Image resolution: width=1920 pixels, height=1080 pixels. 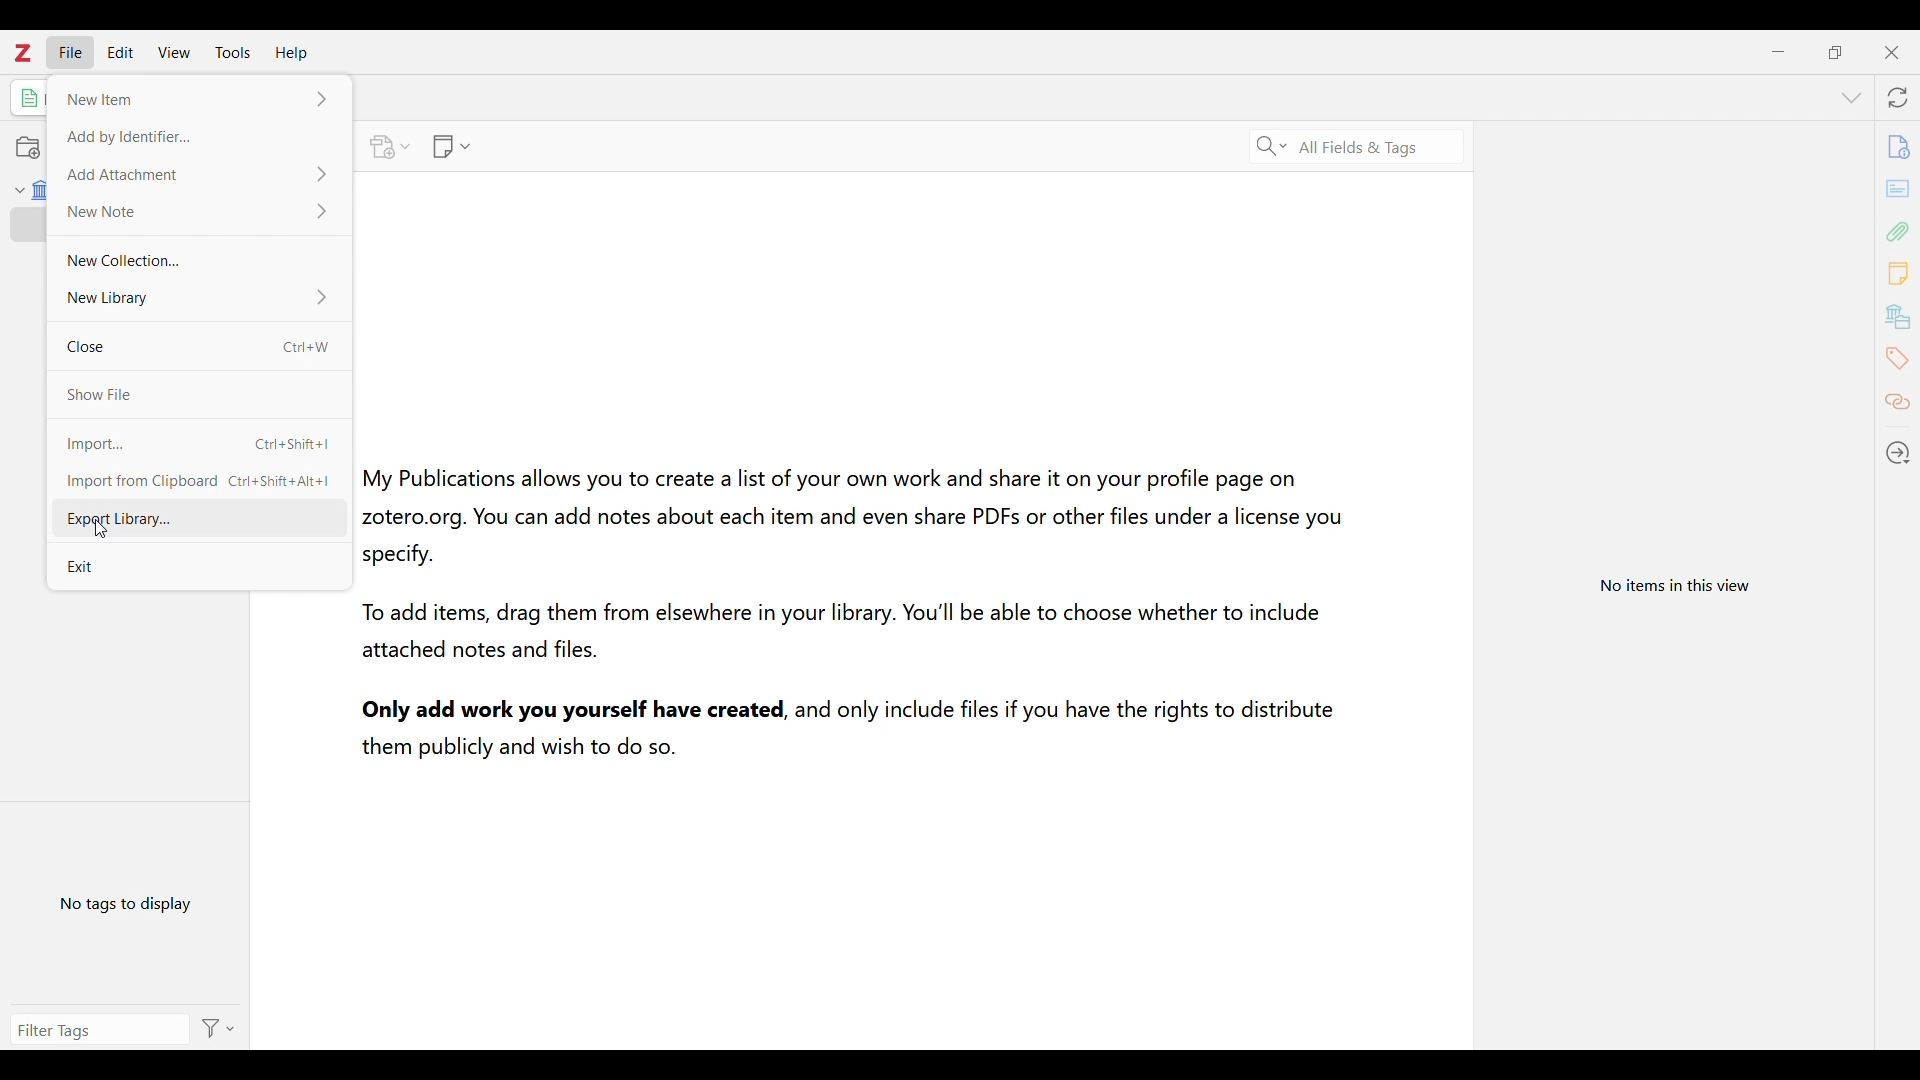 I want to click on Add by Identifier, so click(x=200, y=138).